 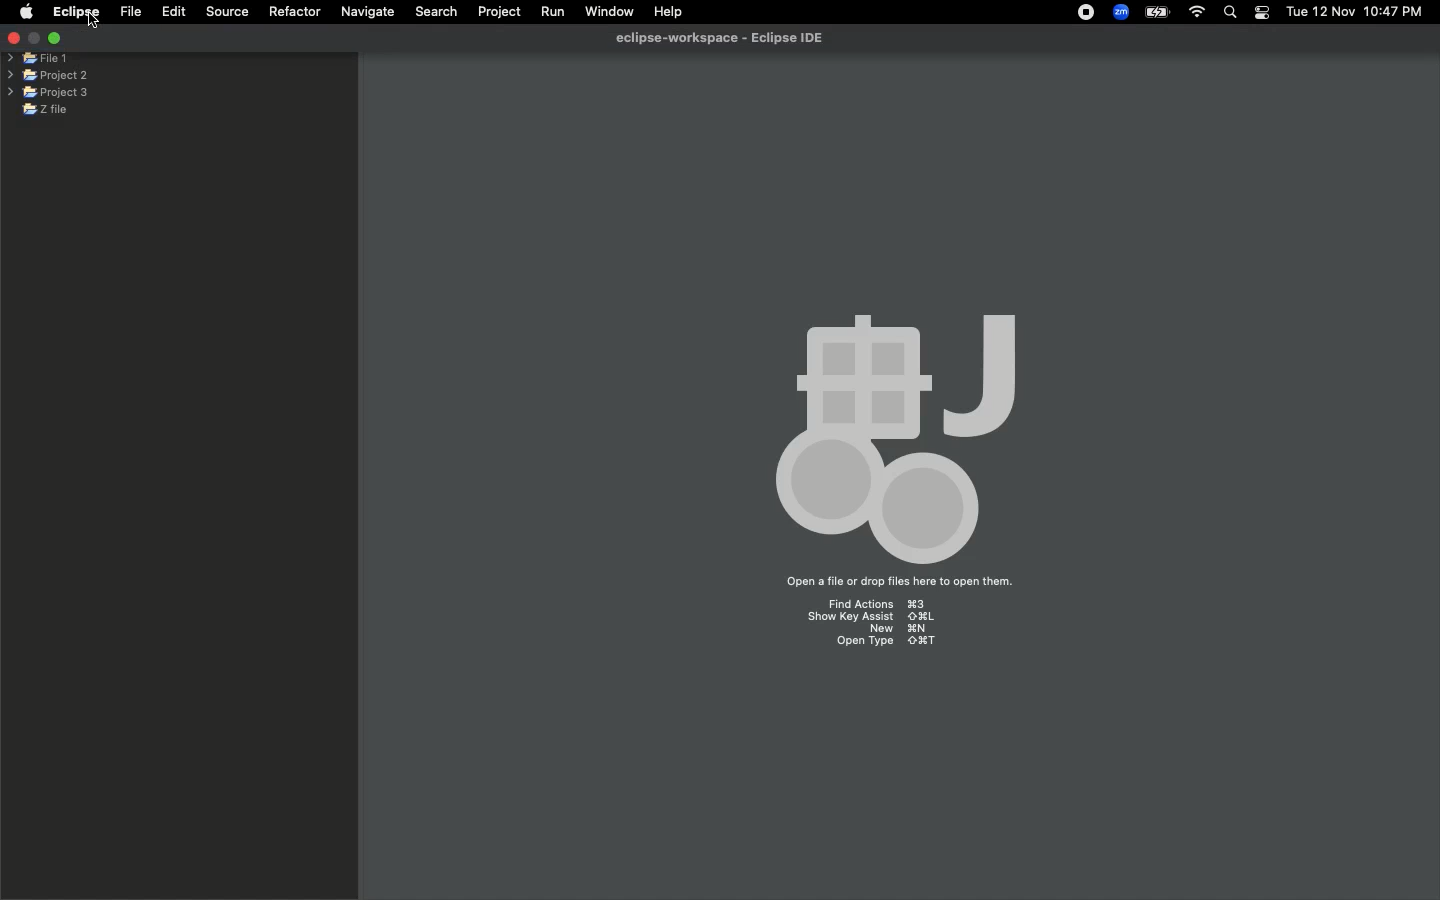 What do you see at coordinates (1199, 12) in the screenshot?
I see `Internet` at bounding box center [1199, 12].